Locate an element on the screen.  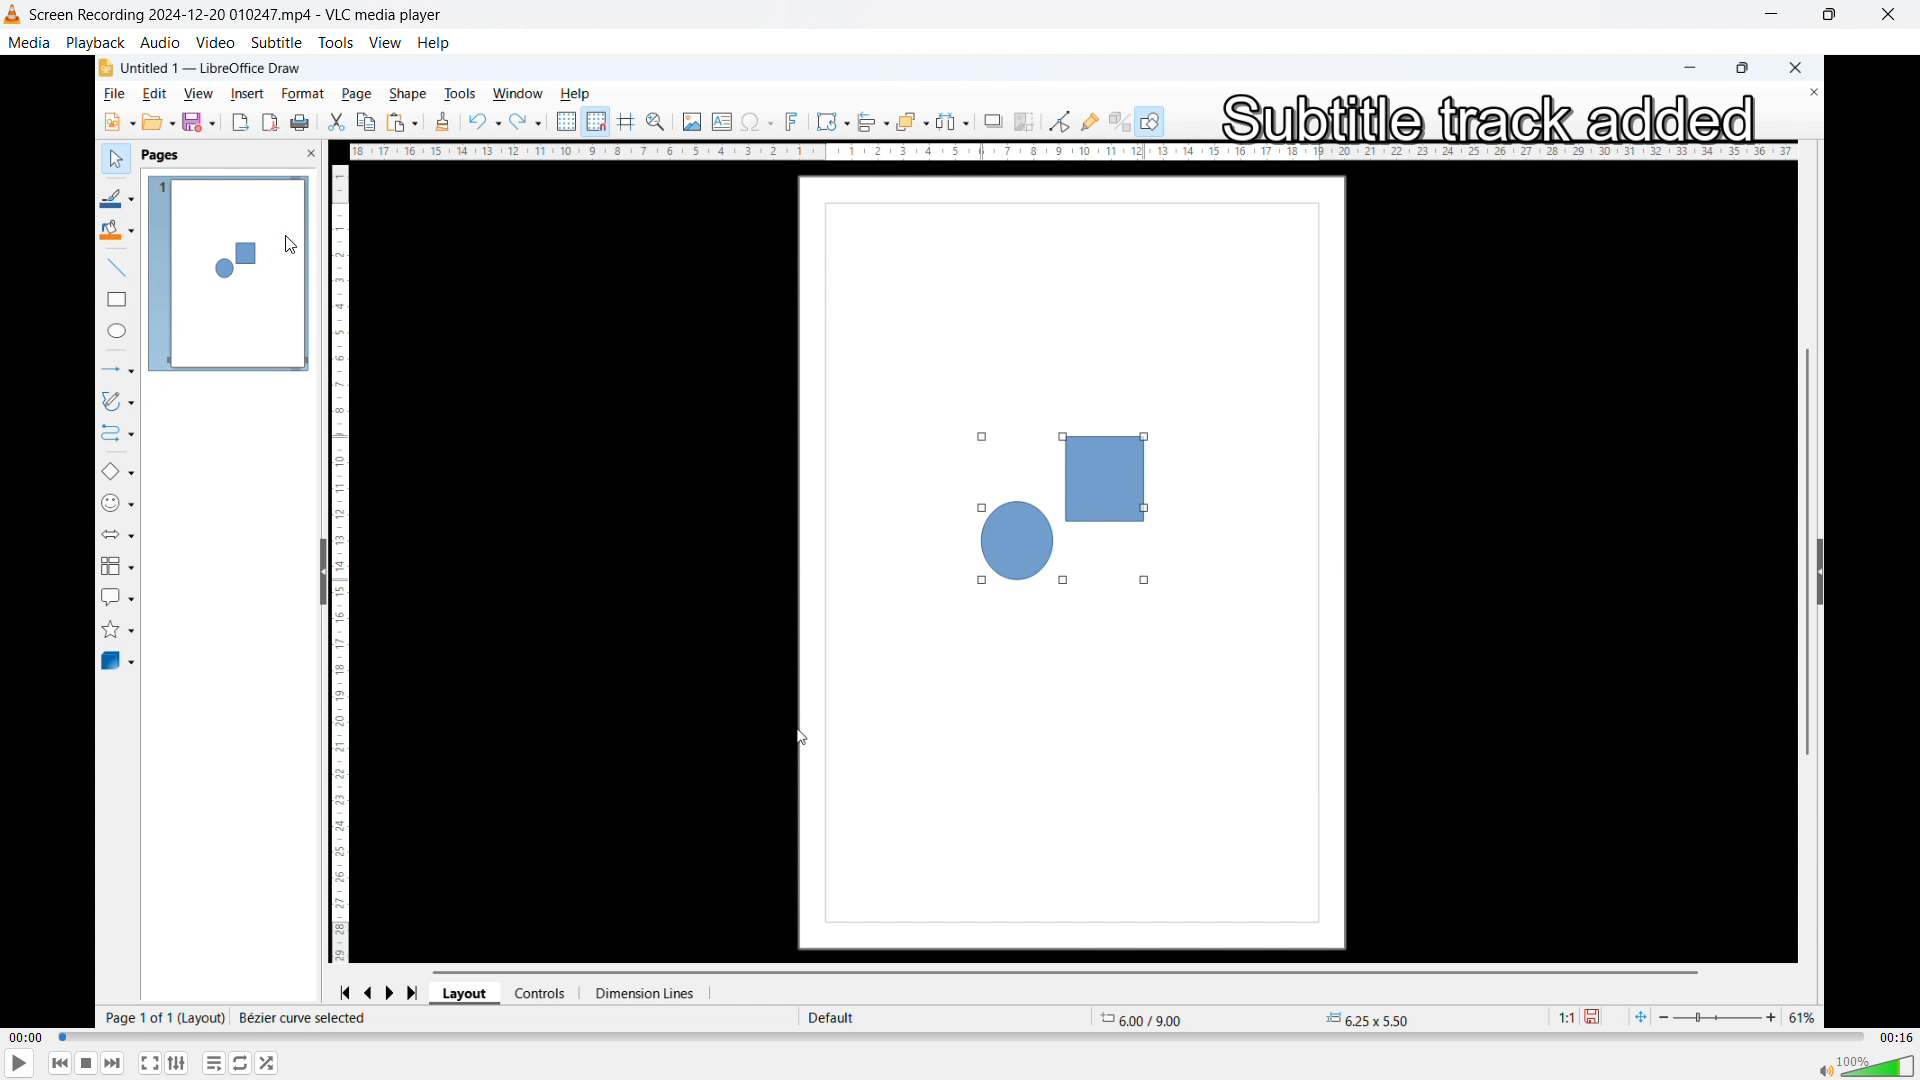
last page is located at coordinates (418, 990).